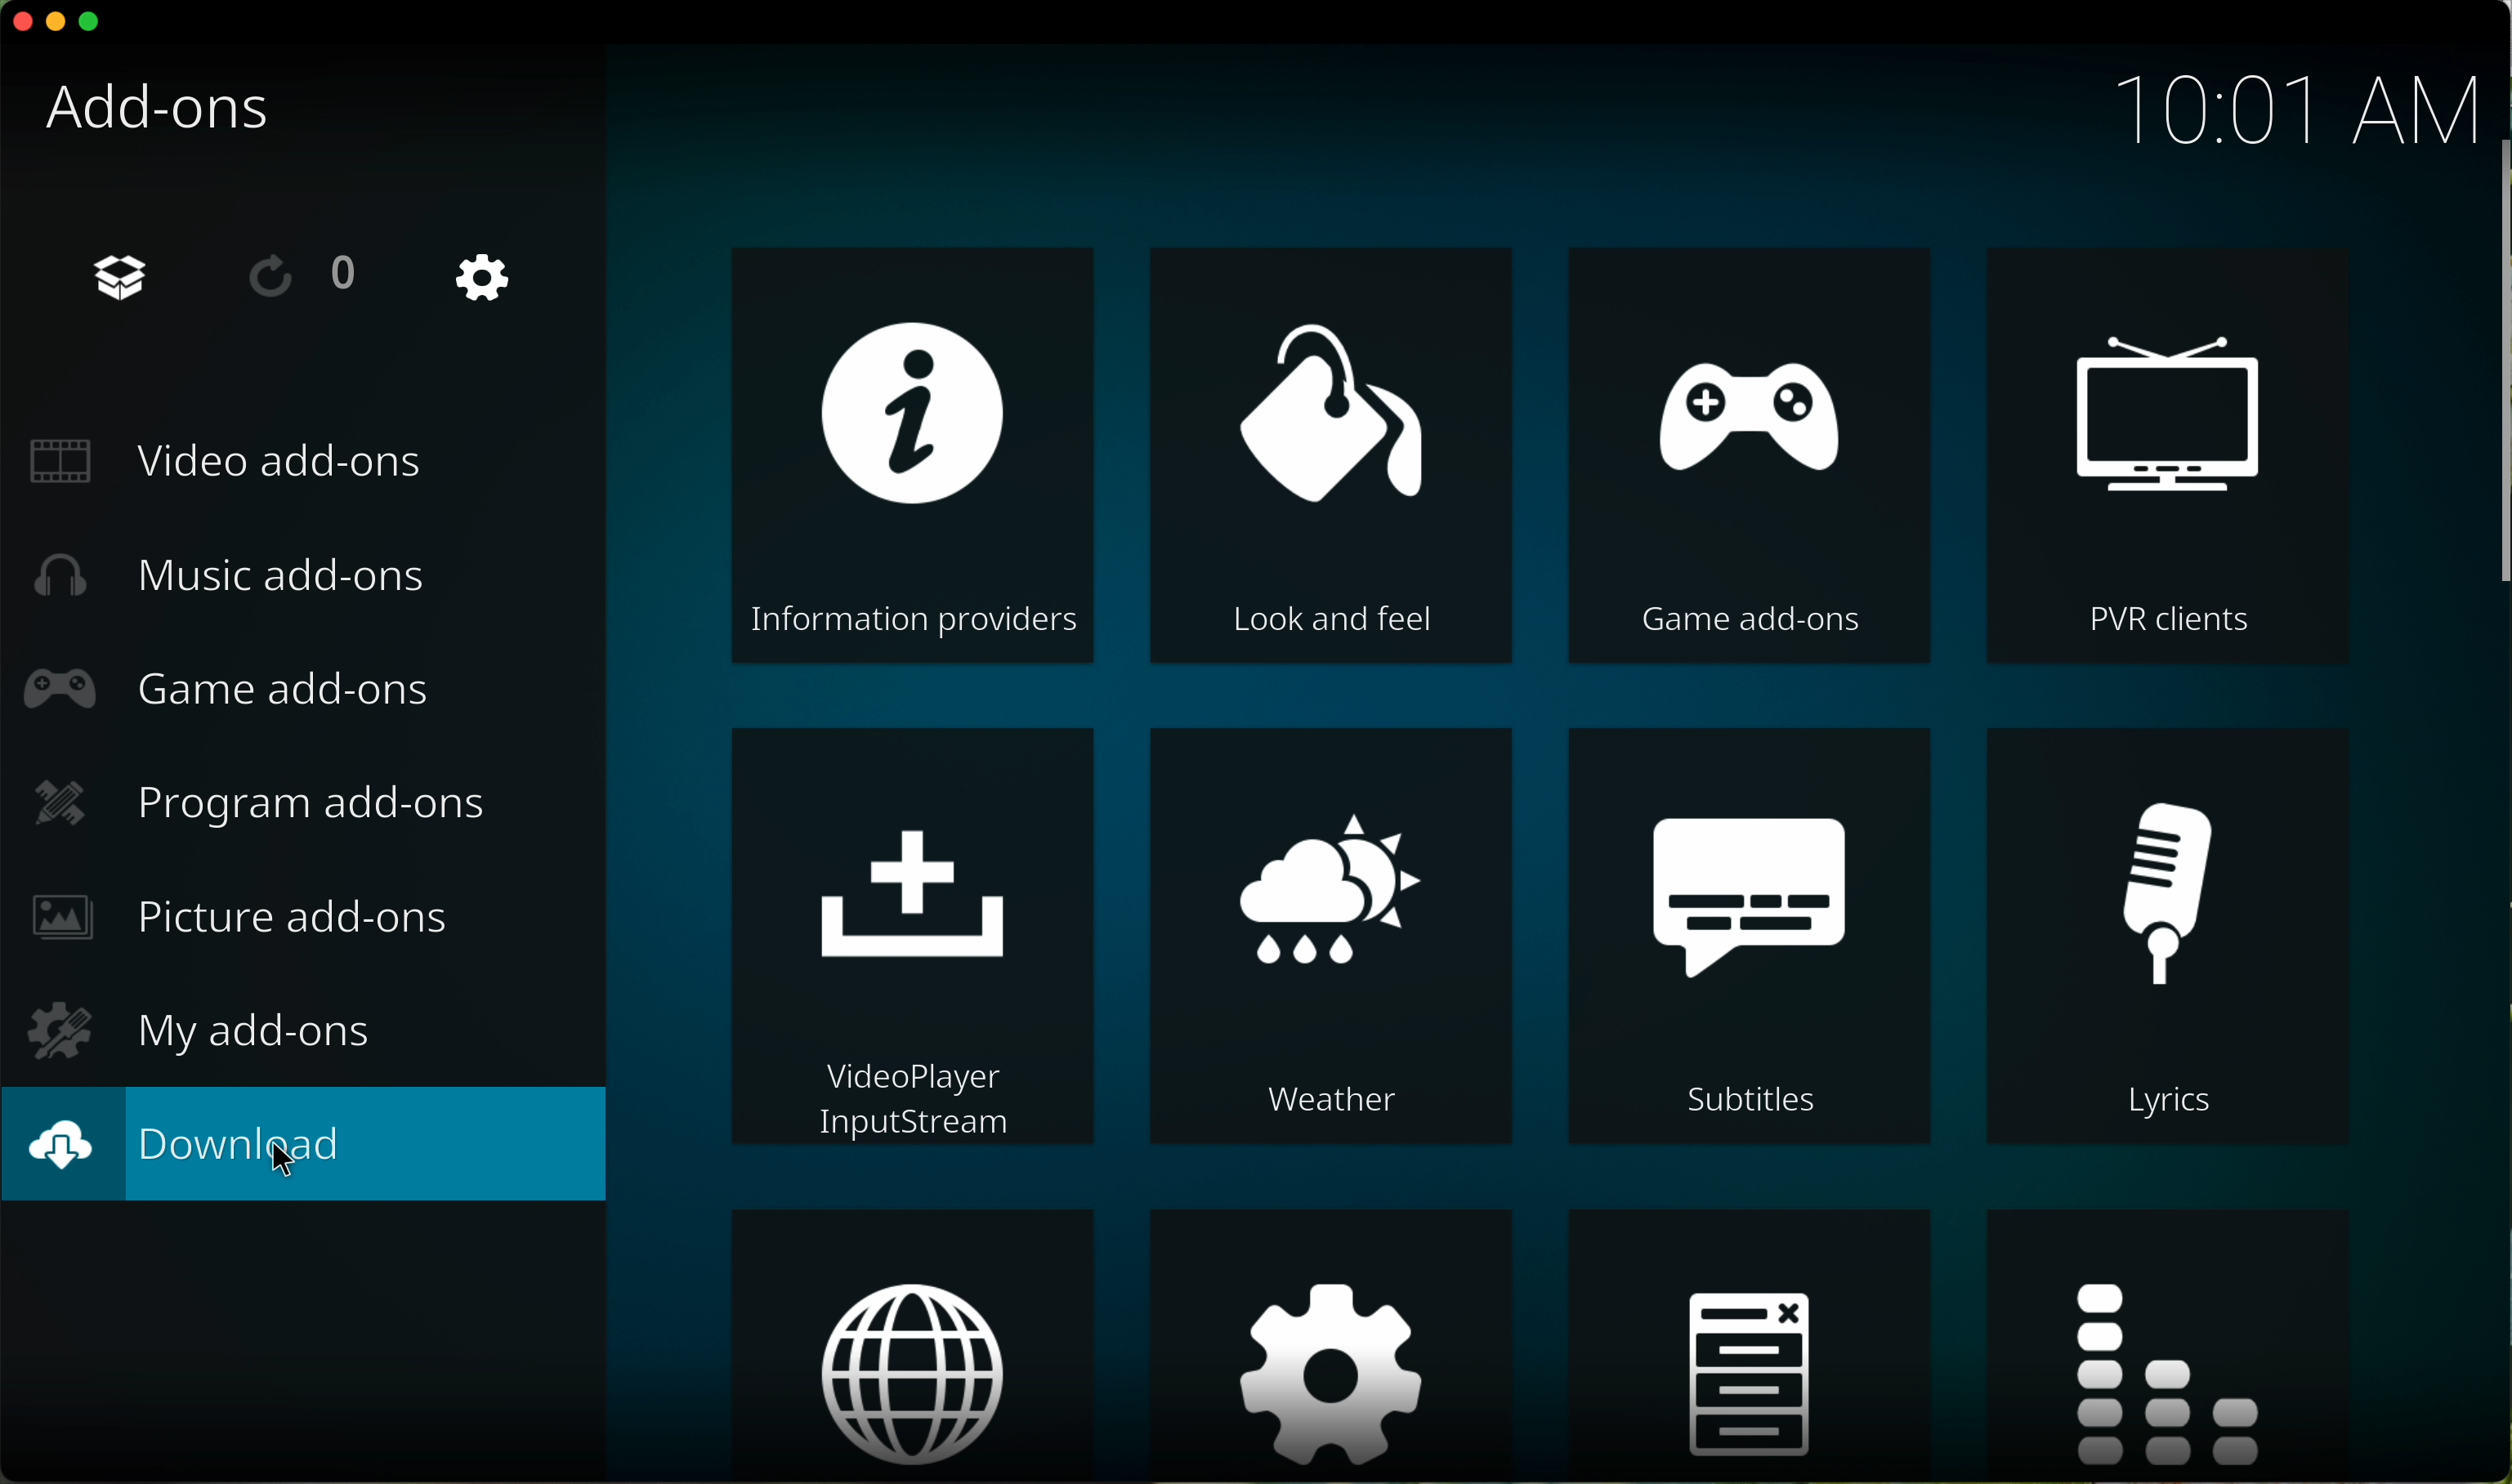 The image size is (2512, 1484). Describe the element at coordinates (265, 802) in the screenshot. I see `program add-ons` at that location.